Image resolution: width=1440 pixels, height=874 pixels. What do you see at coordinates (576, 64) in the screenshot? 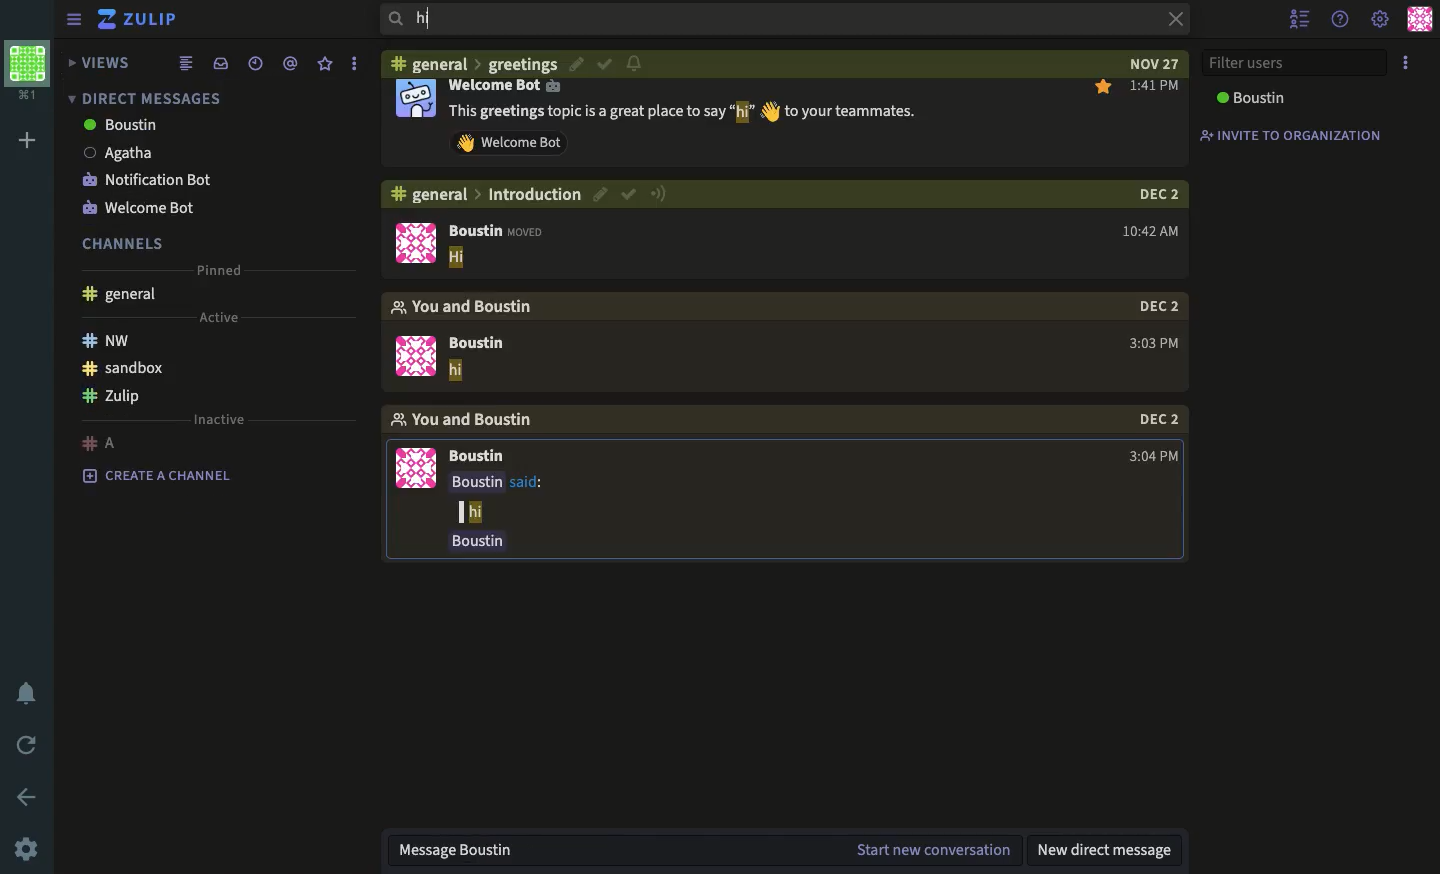
I see `edit` at bounding box center [576, 64].